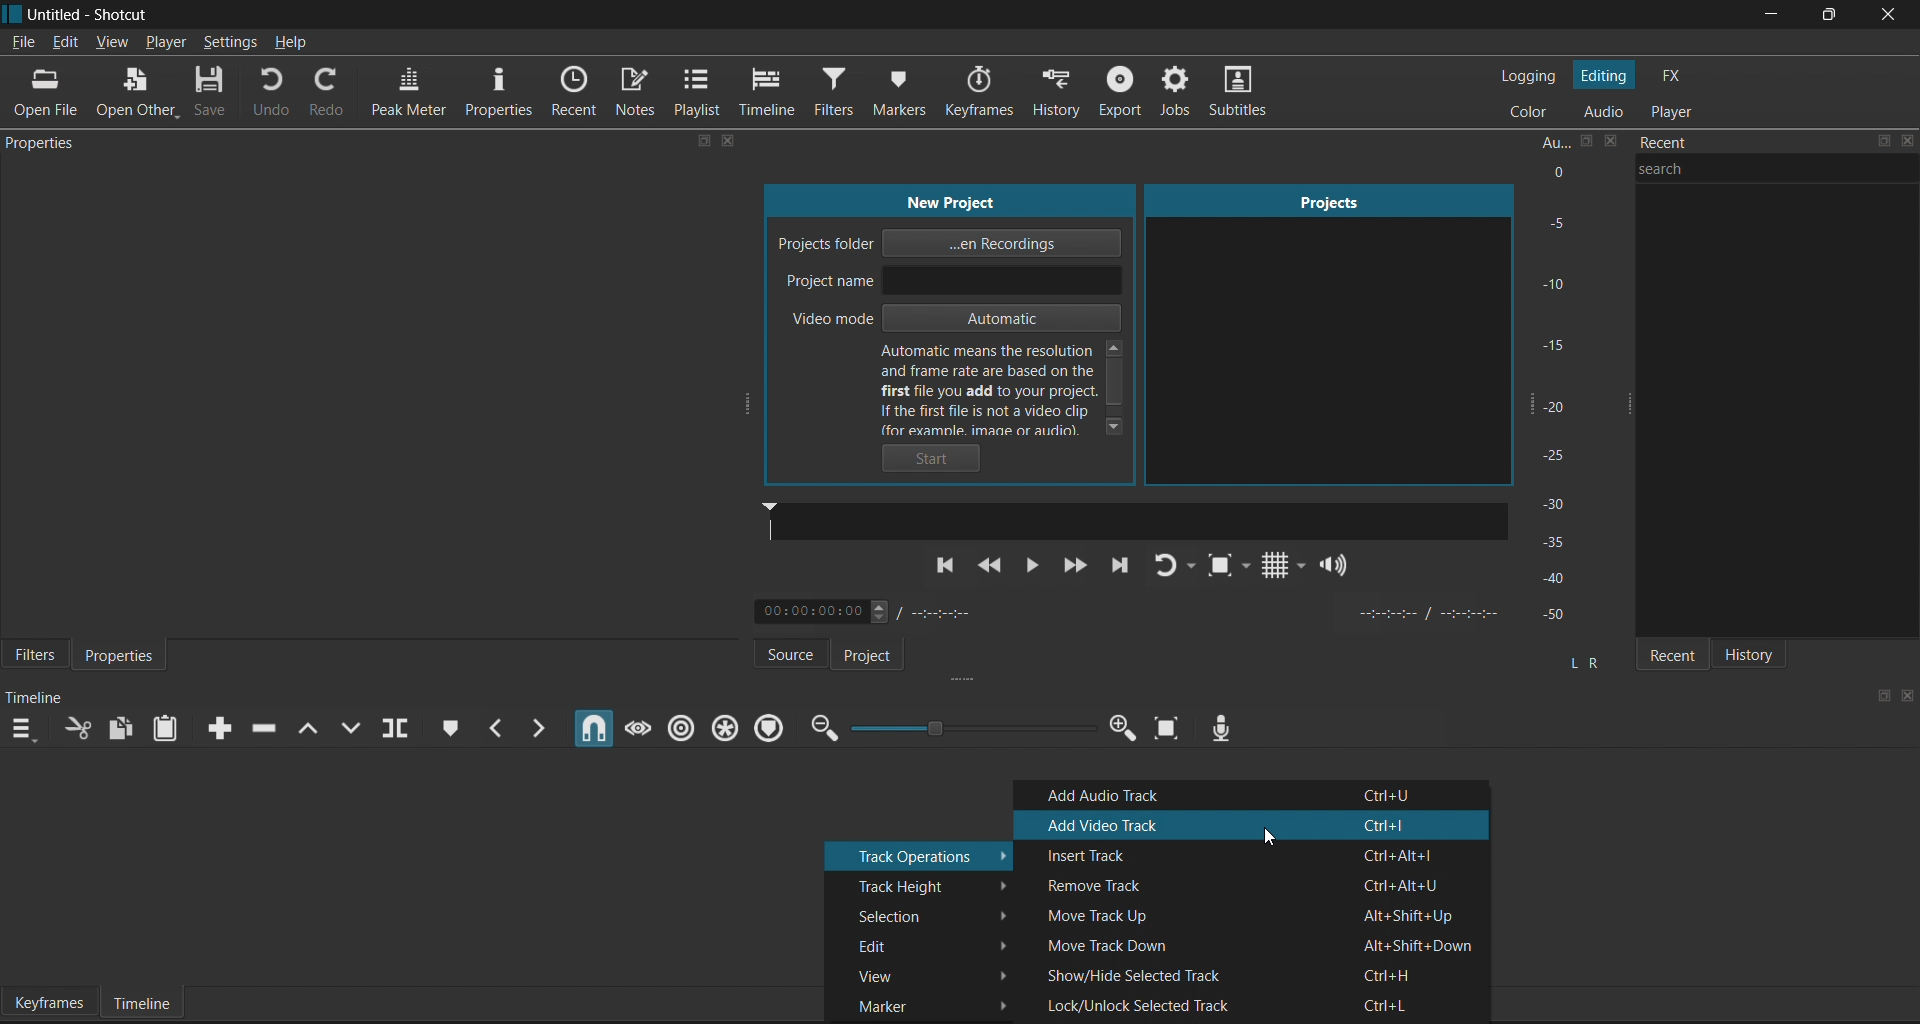 The image size is (1920, 1024). I want to click on Overwrite, so click(359, 727).